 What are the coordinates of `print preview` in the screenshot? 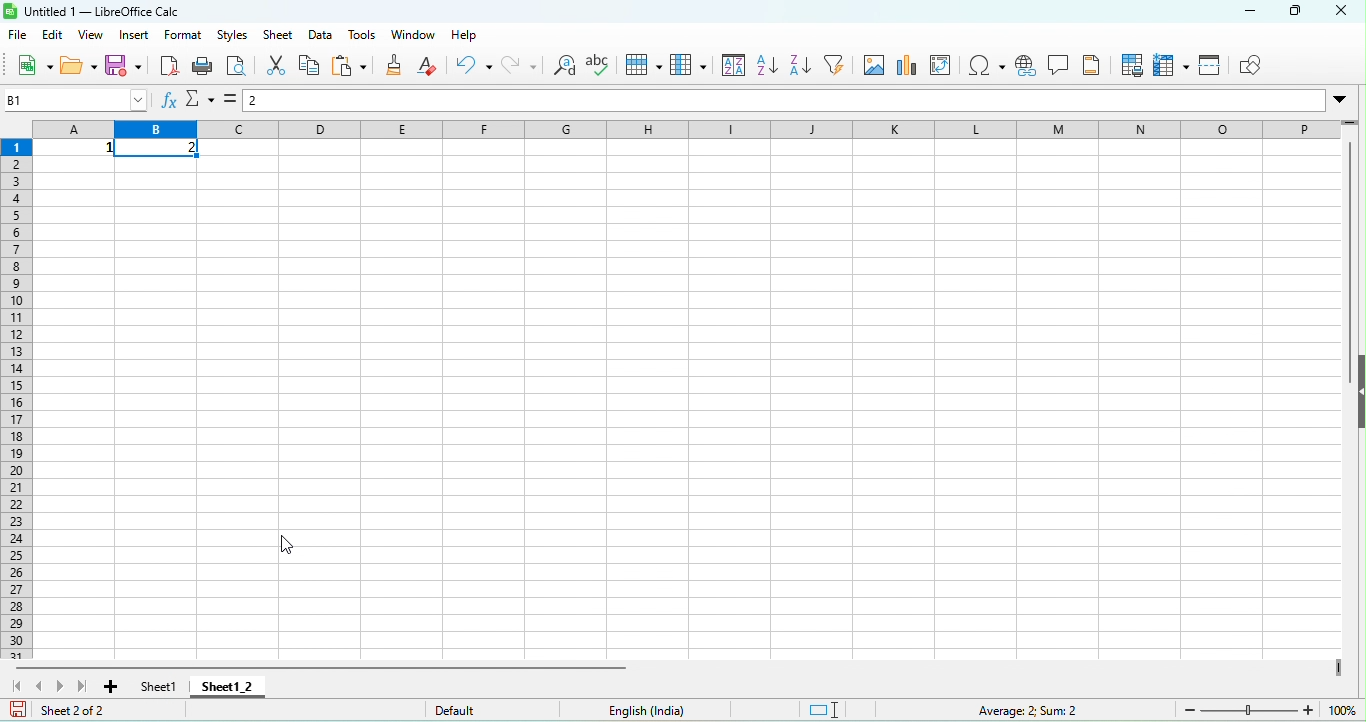 It's located at (242, 69).